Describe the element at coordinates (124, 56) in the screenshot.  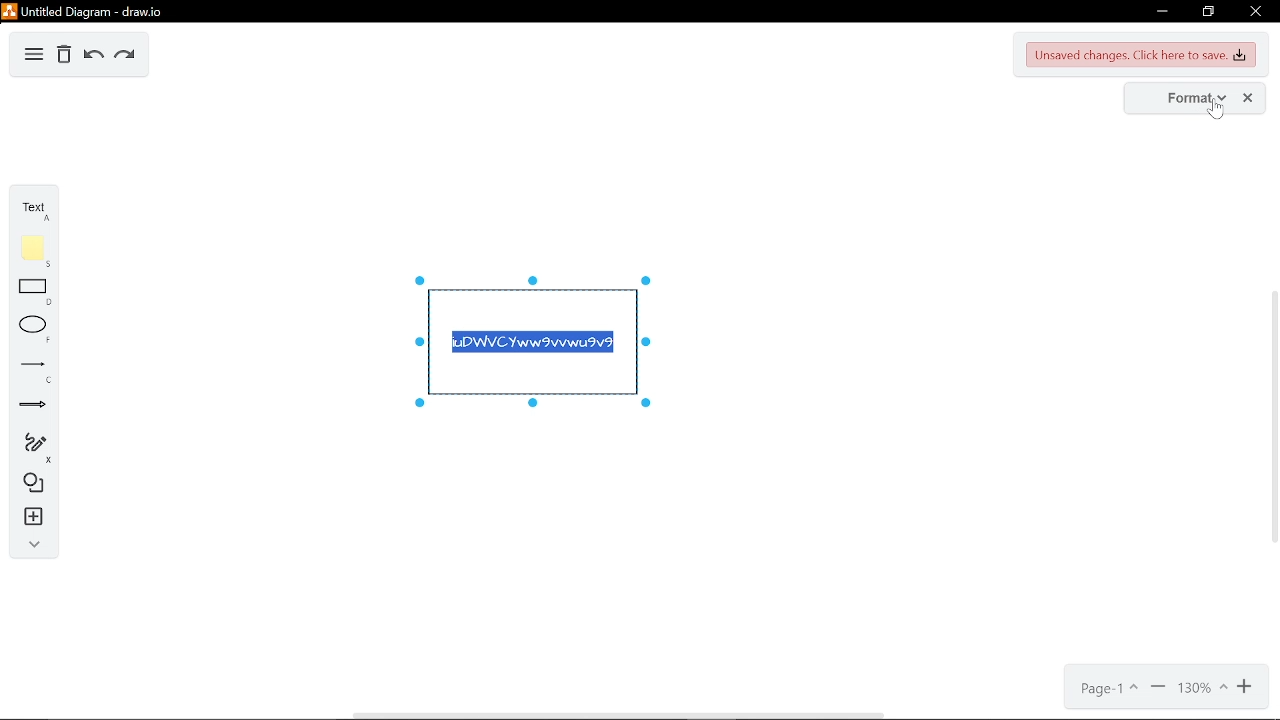
I see `redo` at that location.